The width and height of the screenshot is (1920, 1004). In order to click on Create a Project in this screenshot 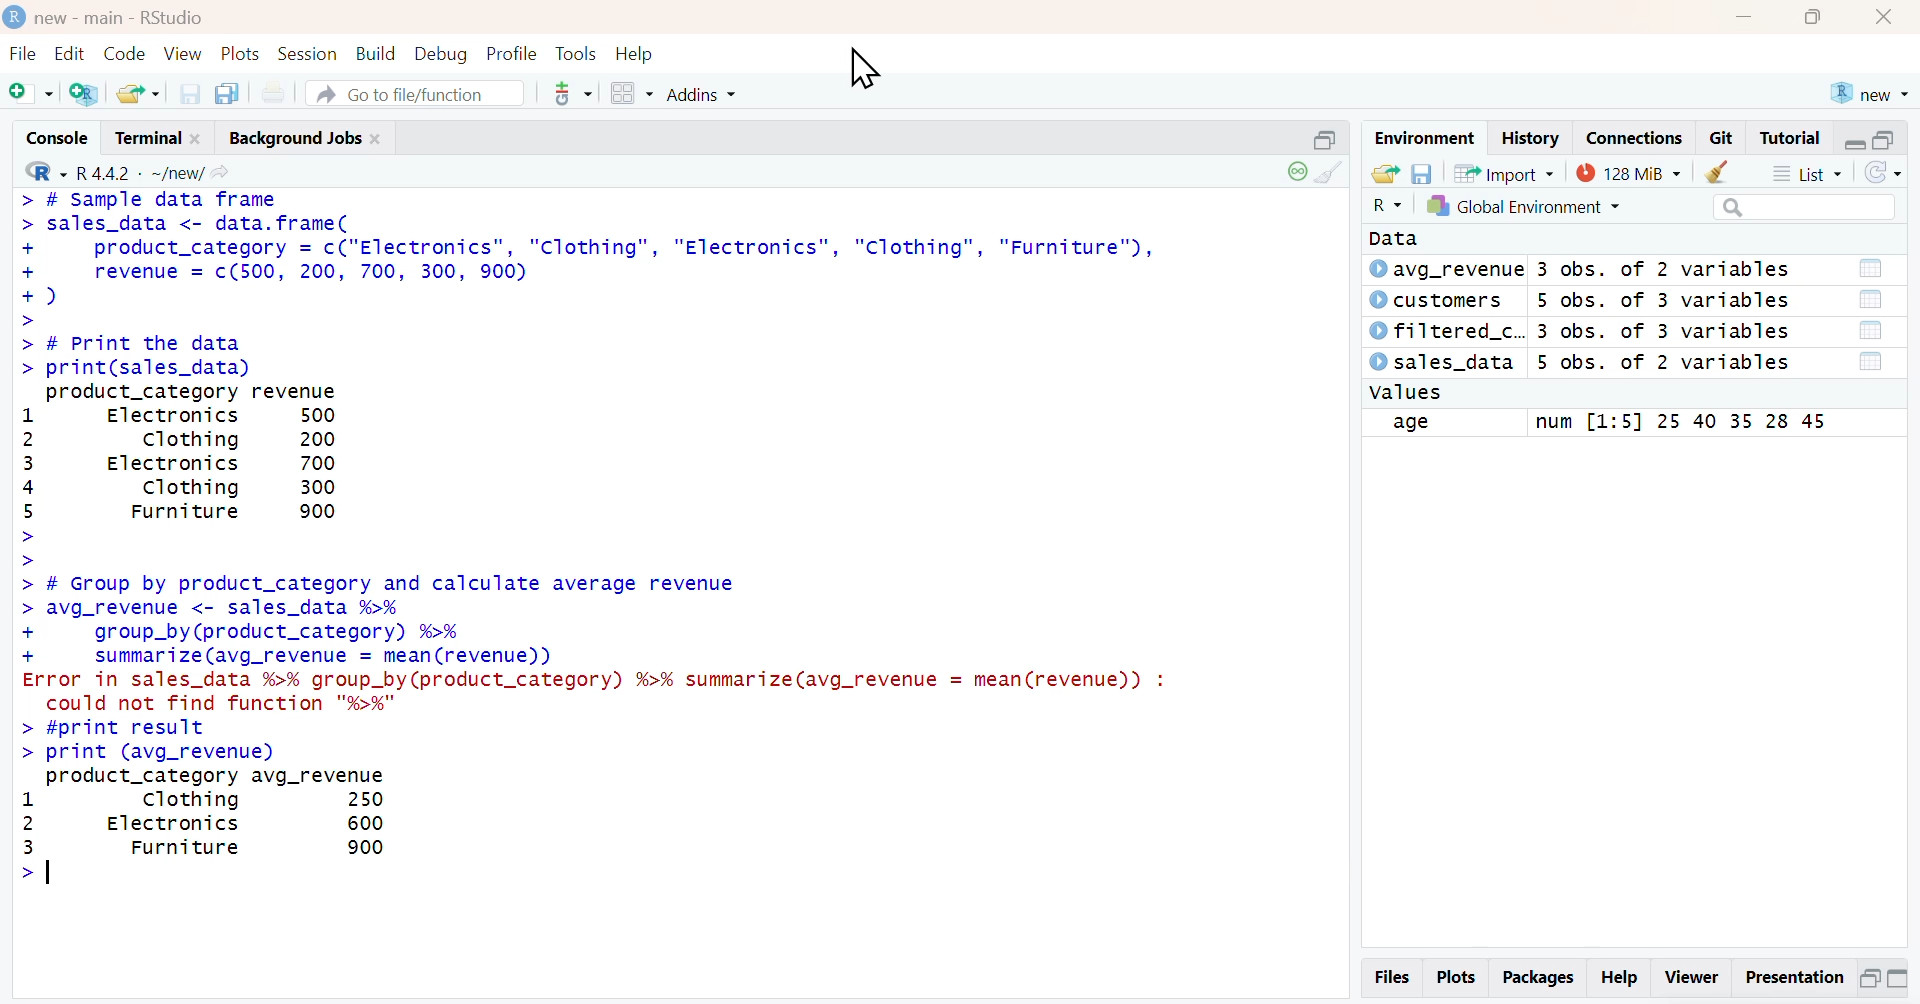, I will do `click(83, 93)`.